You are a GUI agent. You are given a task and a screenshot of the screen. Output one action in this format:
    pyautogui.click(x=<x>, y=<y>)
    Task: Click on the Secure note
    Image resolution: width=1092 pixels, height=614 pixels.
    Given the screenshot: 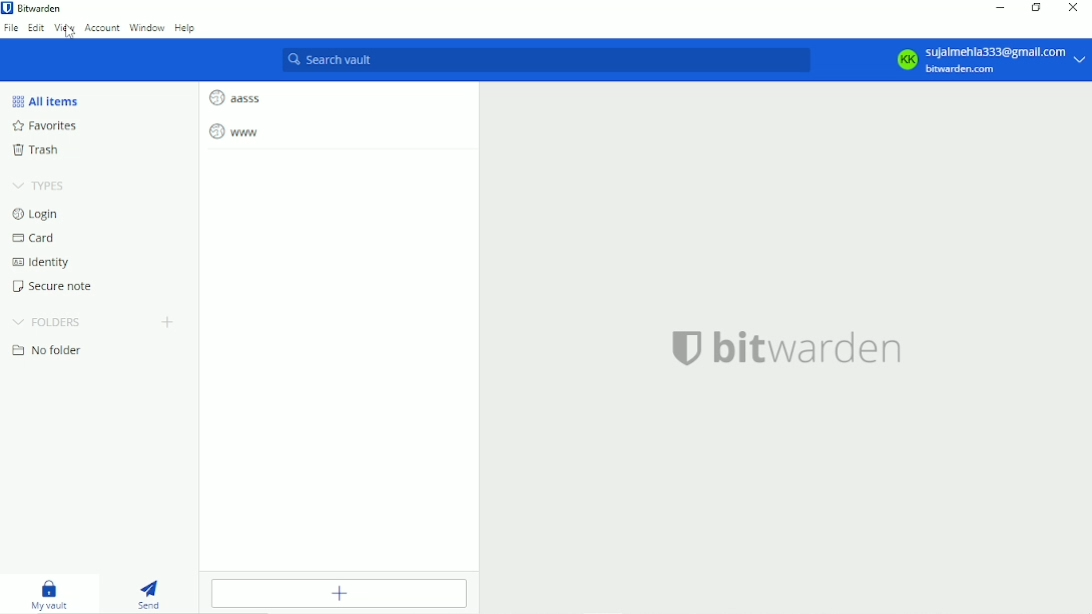 What is the action you would take?
    pyautogui.click(x=56, y=286)
    